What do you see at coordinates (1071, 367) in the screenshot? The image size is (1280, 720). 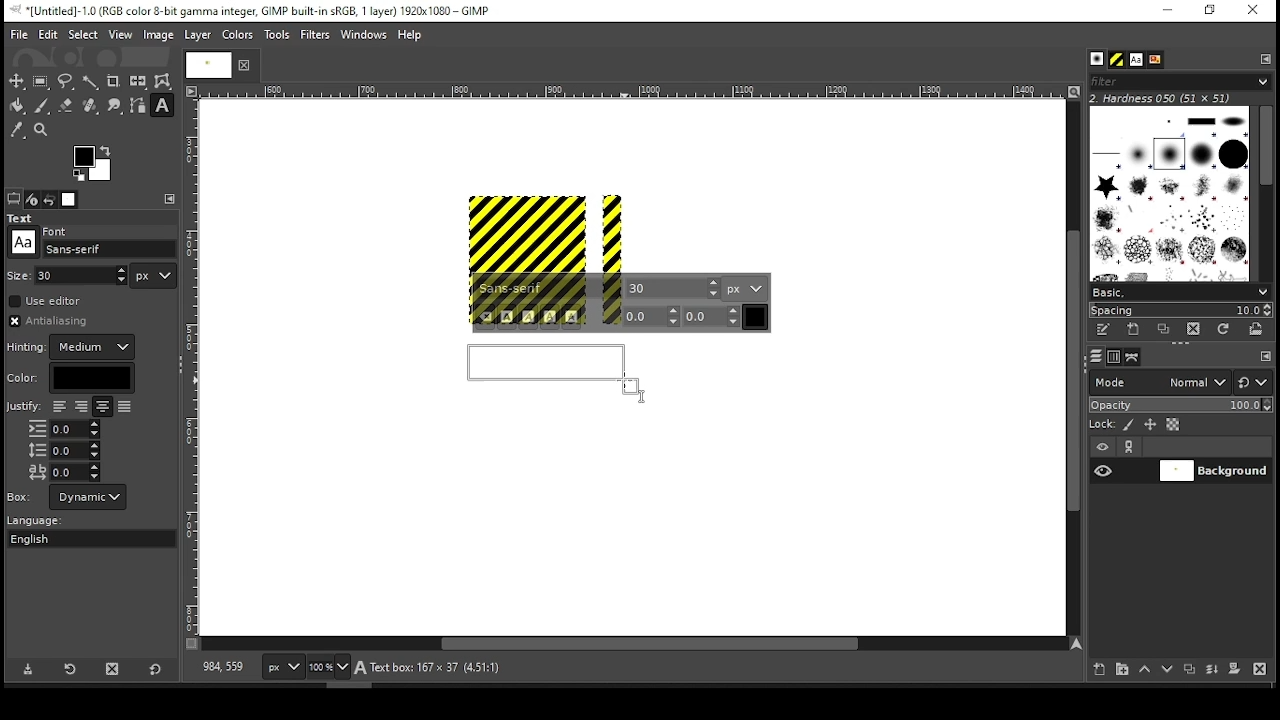 I see `scroll bar` at bounding box center [1071, 367].